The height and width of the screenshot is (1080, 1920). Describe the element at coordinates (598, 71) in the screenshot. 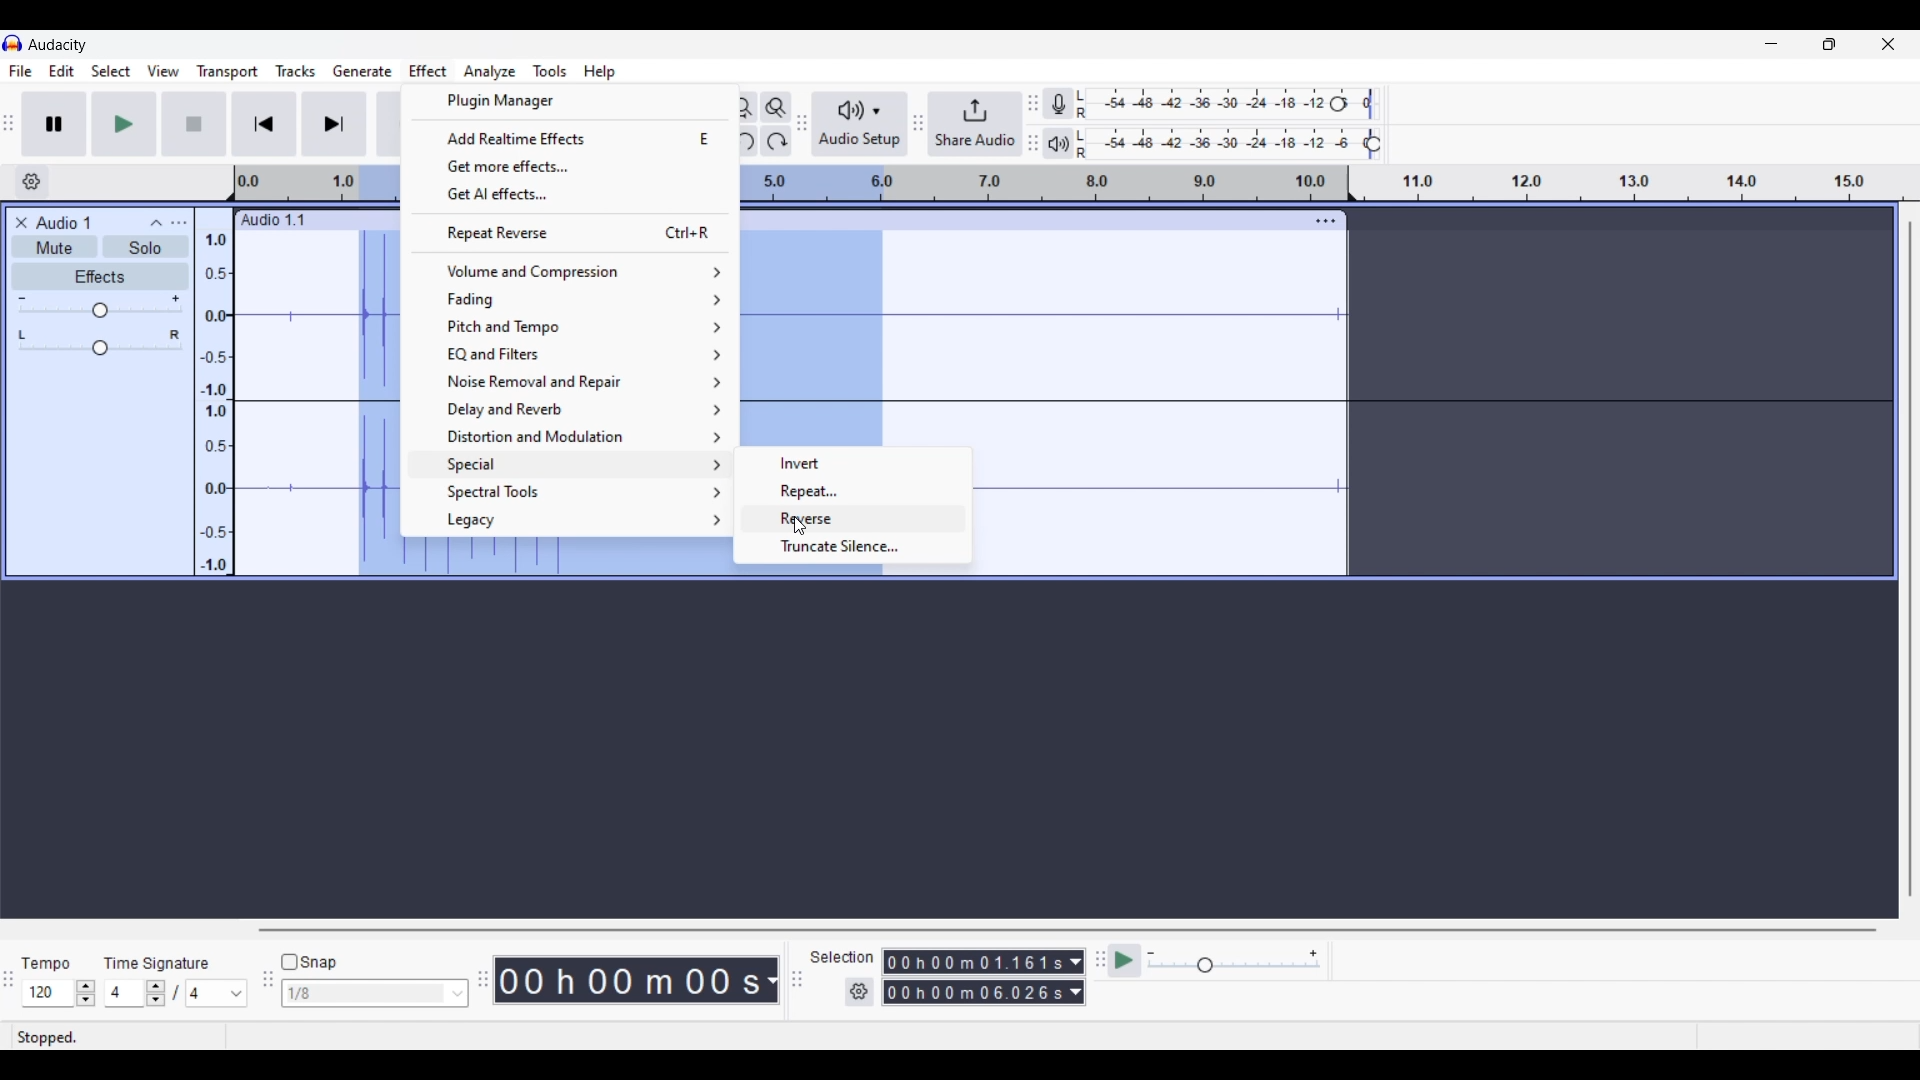

I see `Help menu` at that location.